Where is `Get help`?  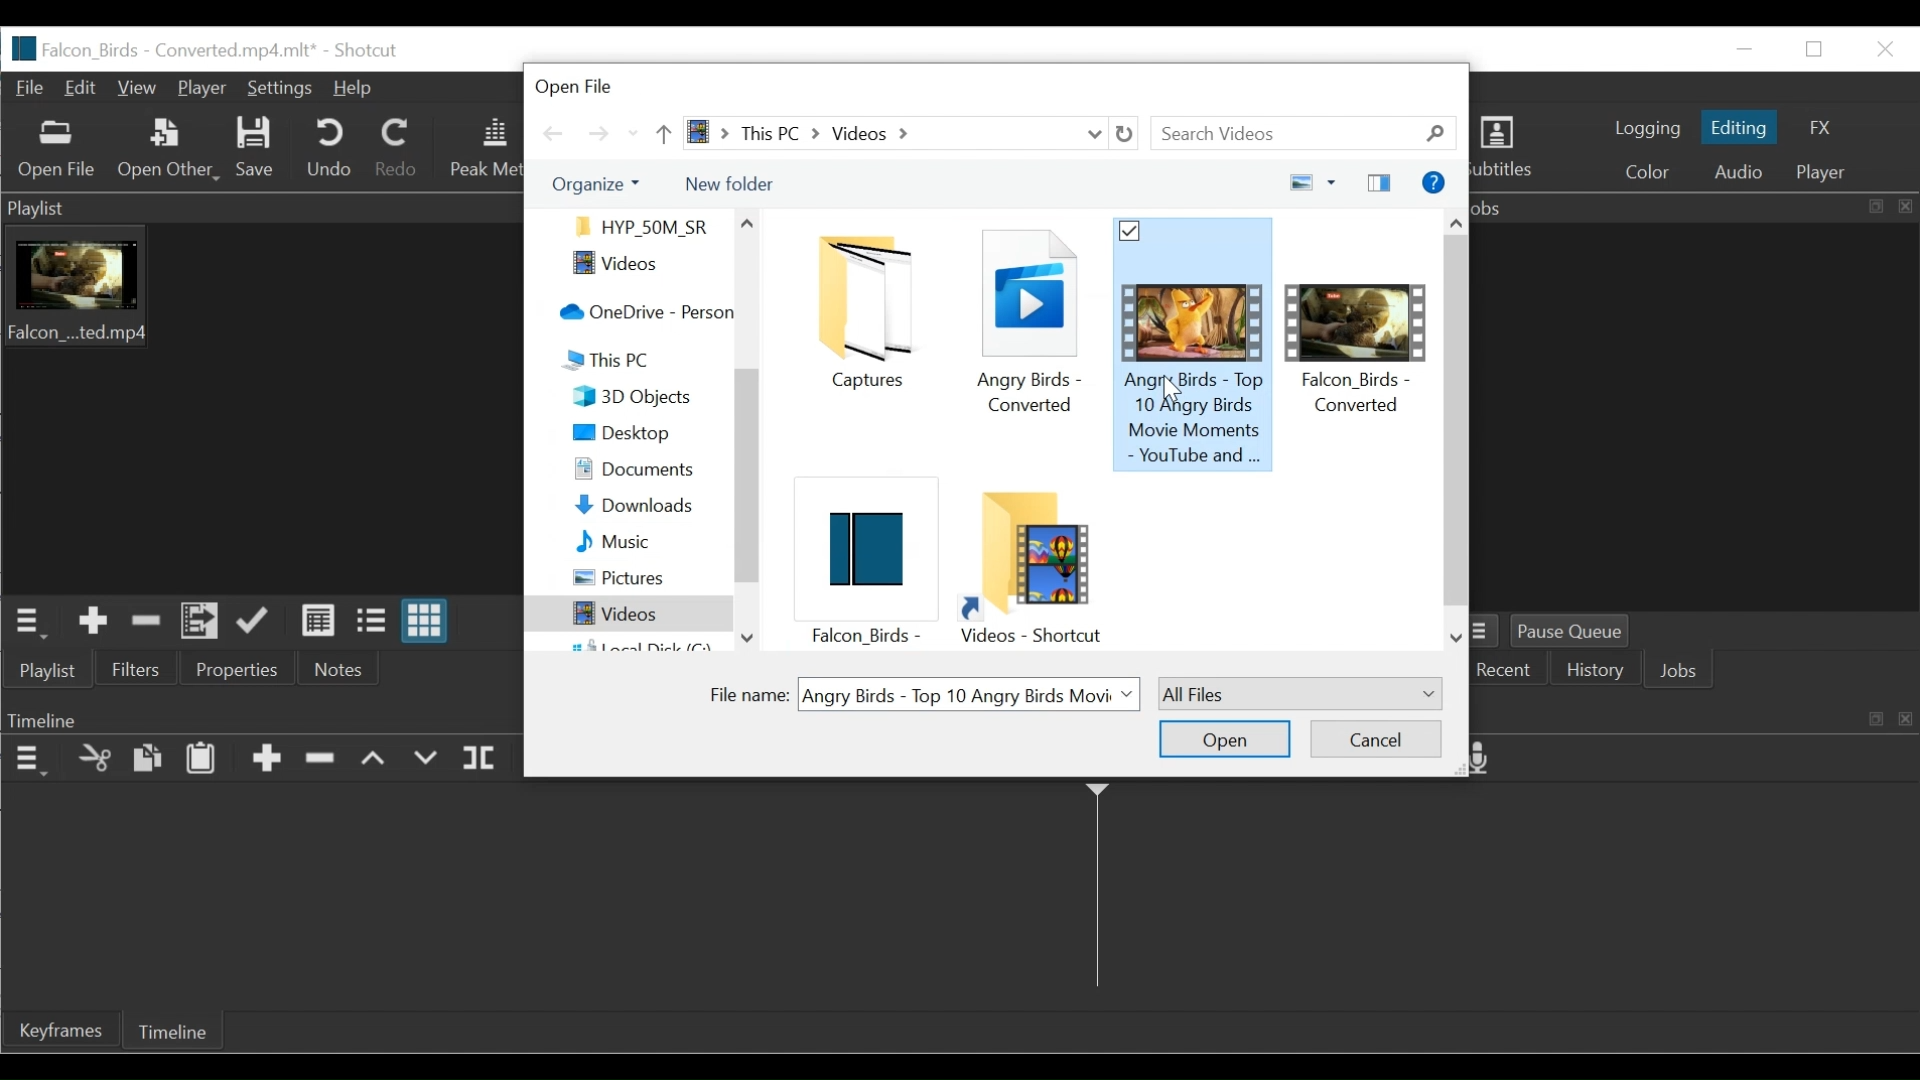 Get help is located at coordinates (1432, 182).